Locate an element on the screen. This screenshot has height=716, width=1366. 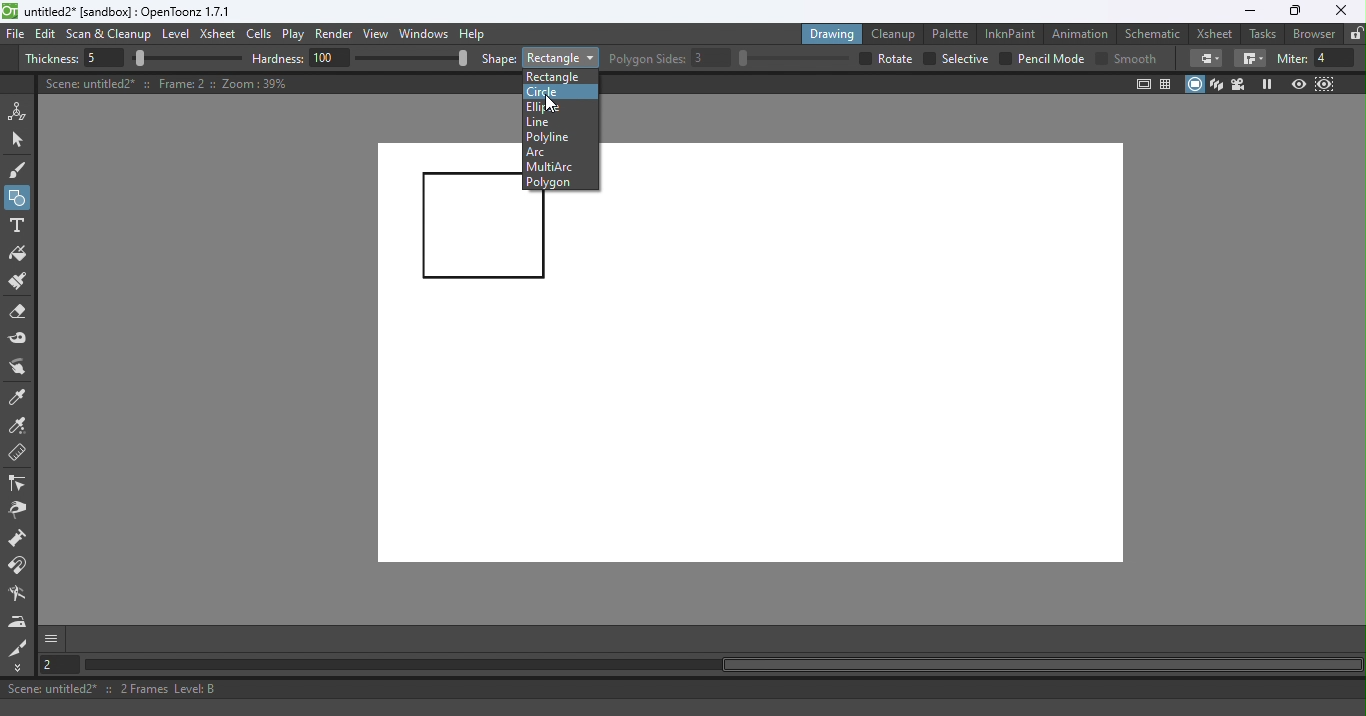
Safe area is located at coordinates (1142, 84).